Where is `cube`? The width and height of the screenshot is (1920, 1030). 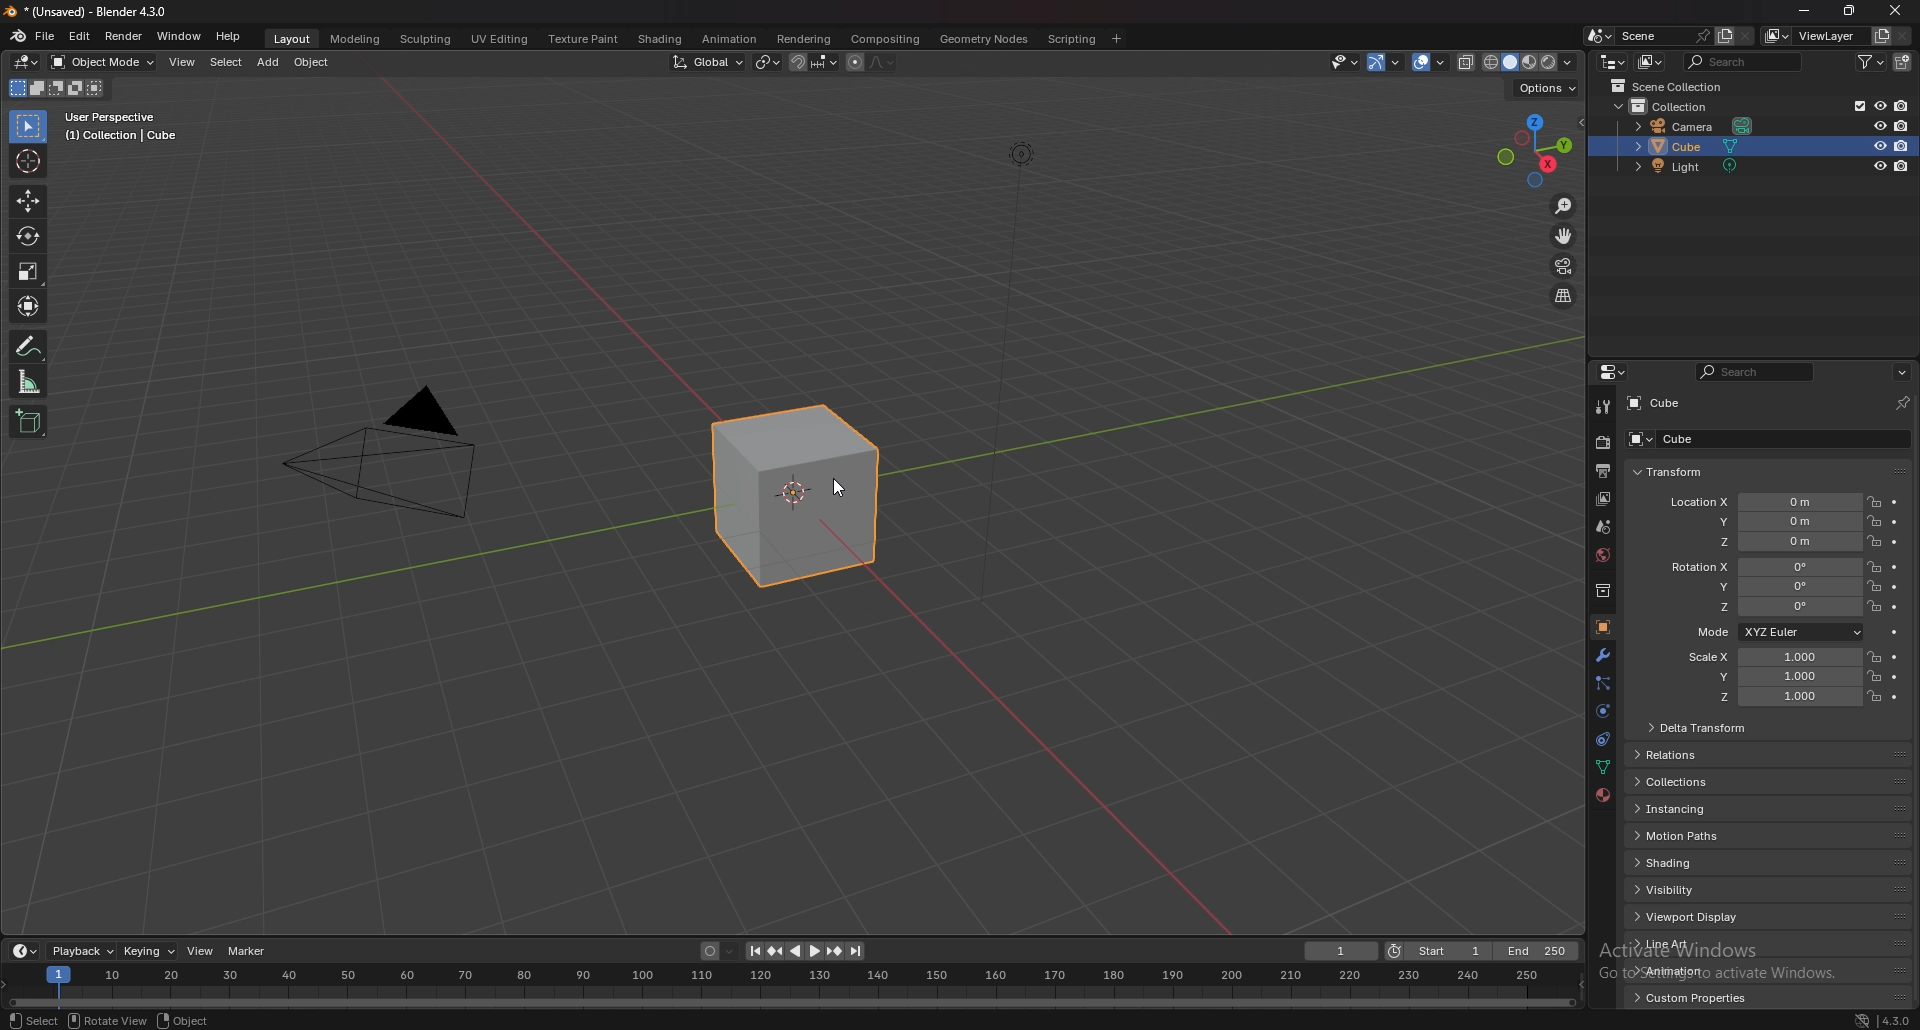 cube is located at coordinates (1693, 145).